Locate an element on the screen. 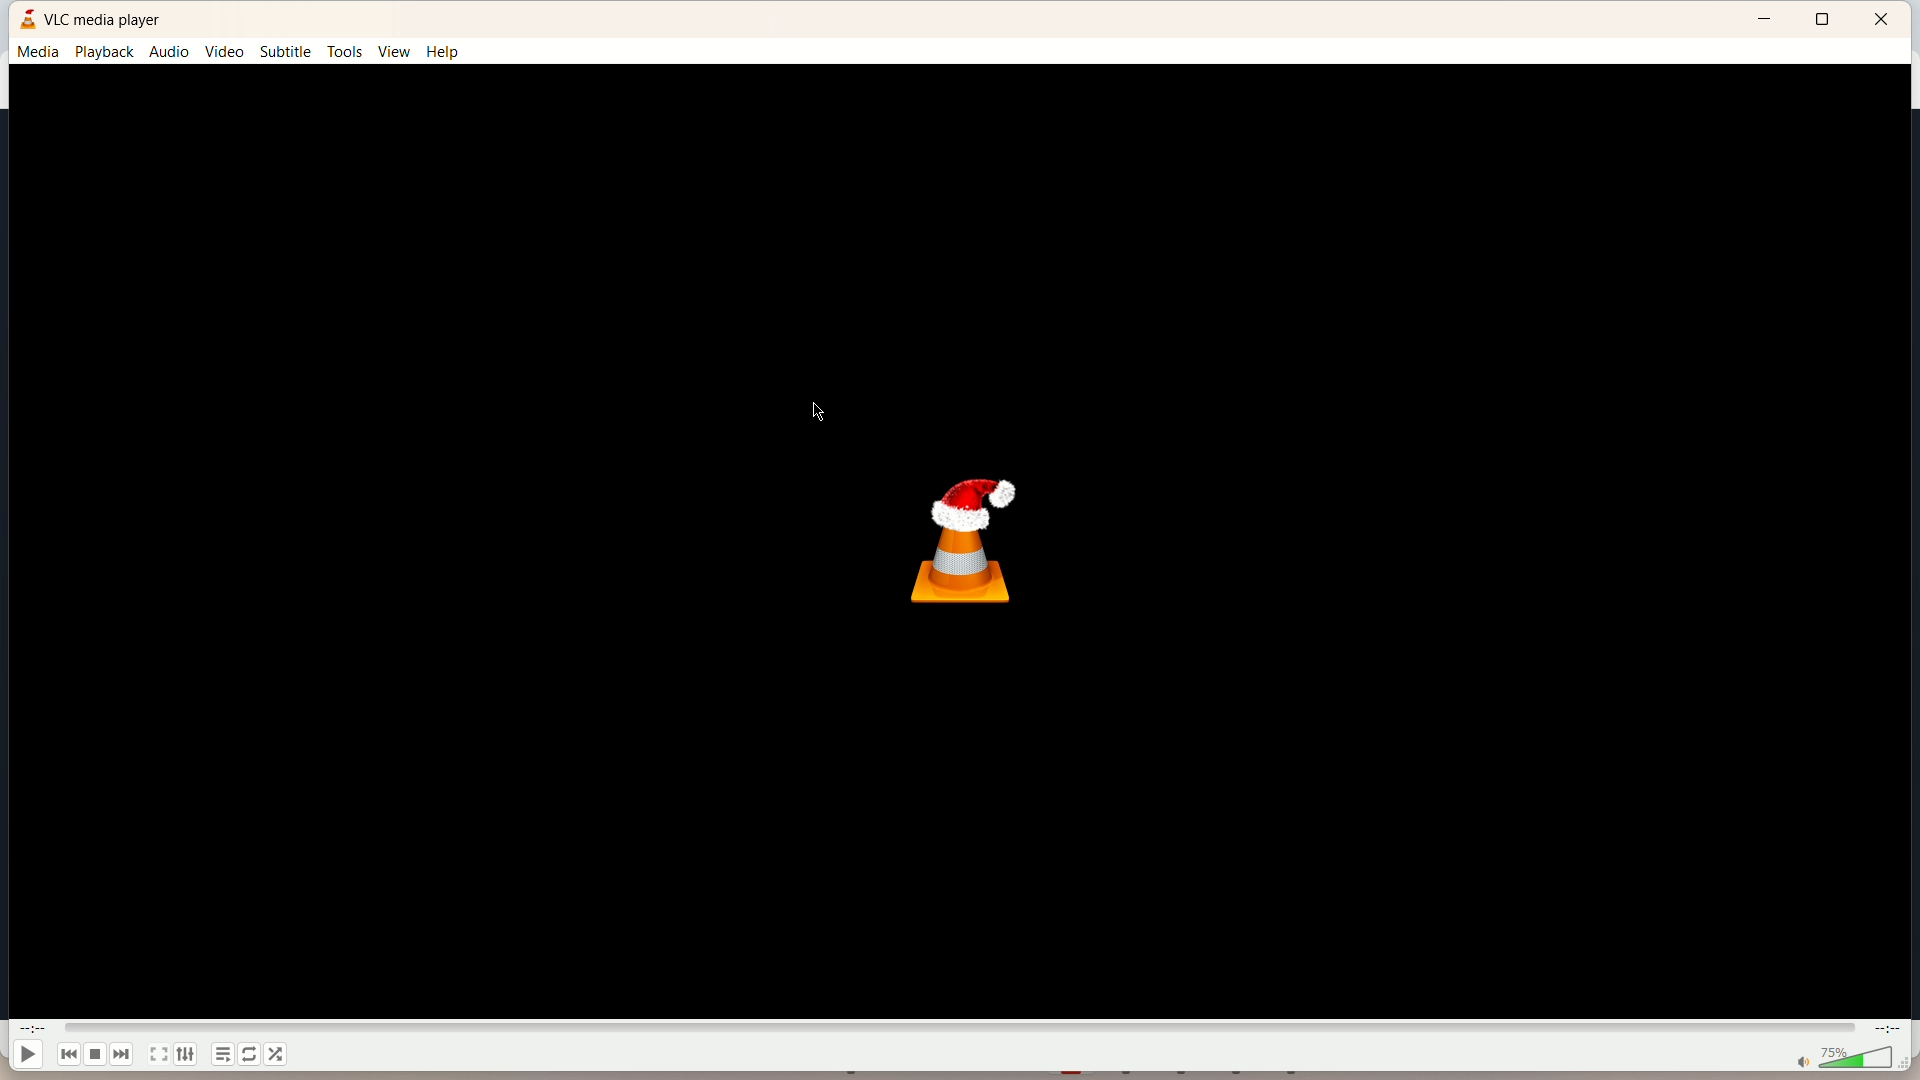 The image size is (1920, 1080). close is located at coordinates (1887, 21).